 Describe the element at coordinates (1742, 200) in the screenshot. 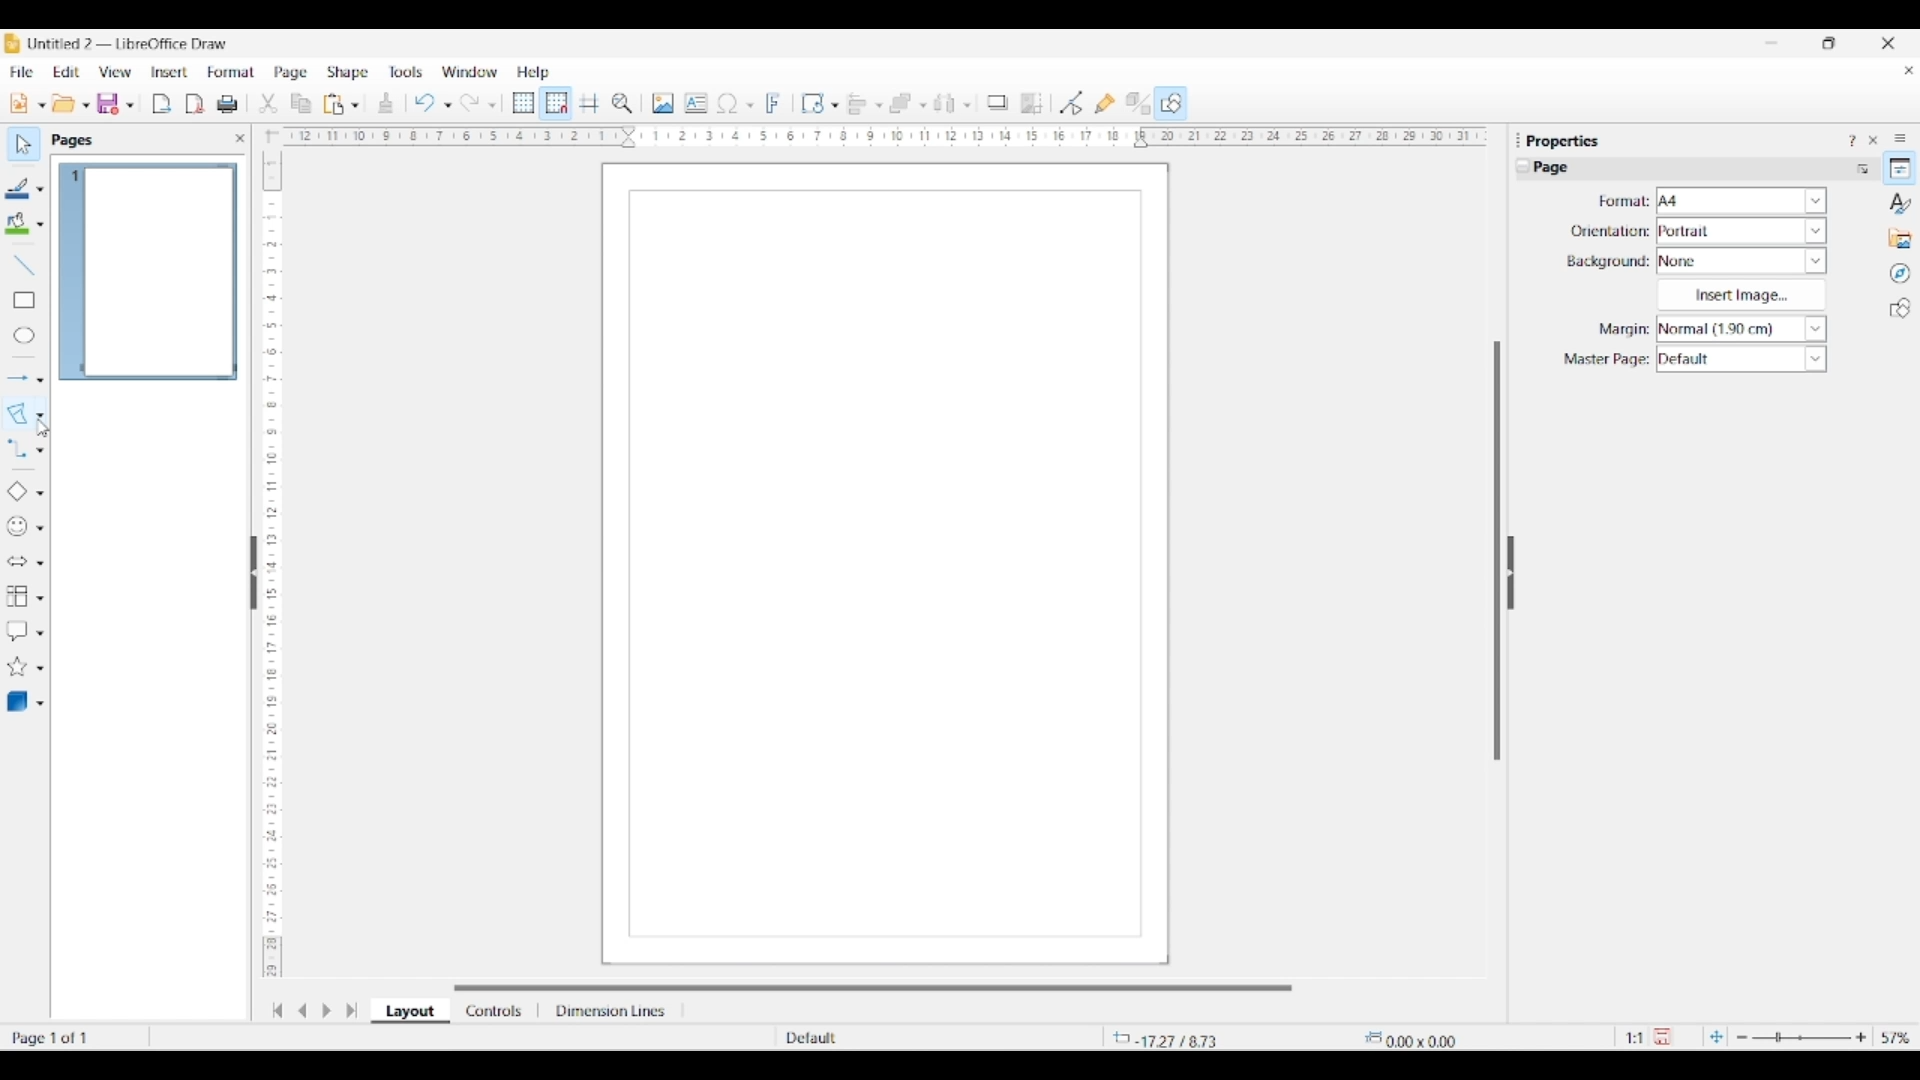

I see `Format options` at that location.